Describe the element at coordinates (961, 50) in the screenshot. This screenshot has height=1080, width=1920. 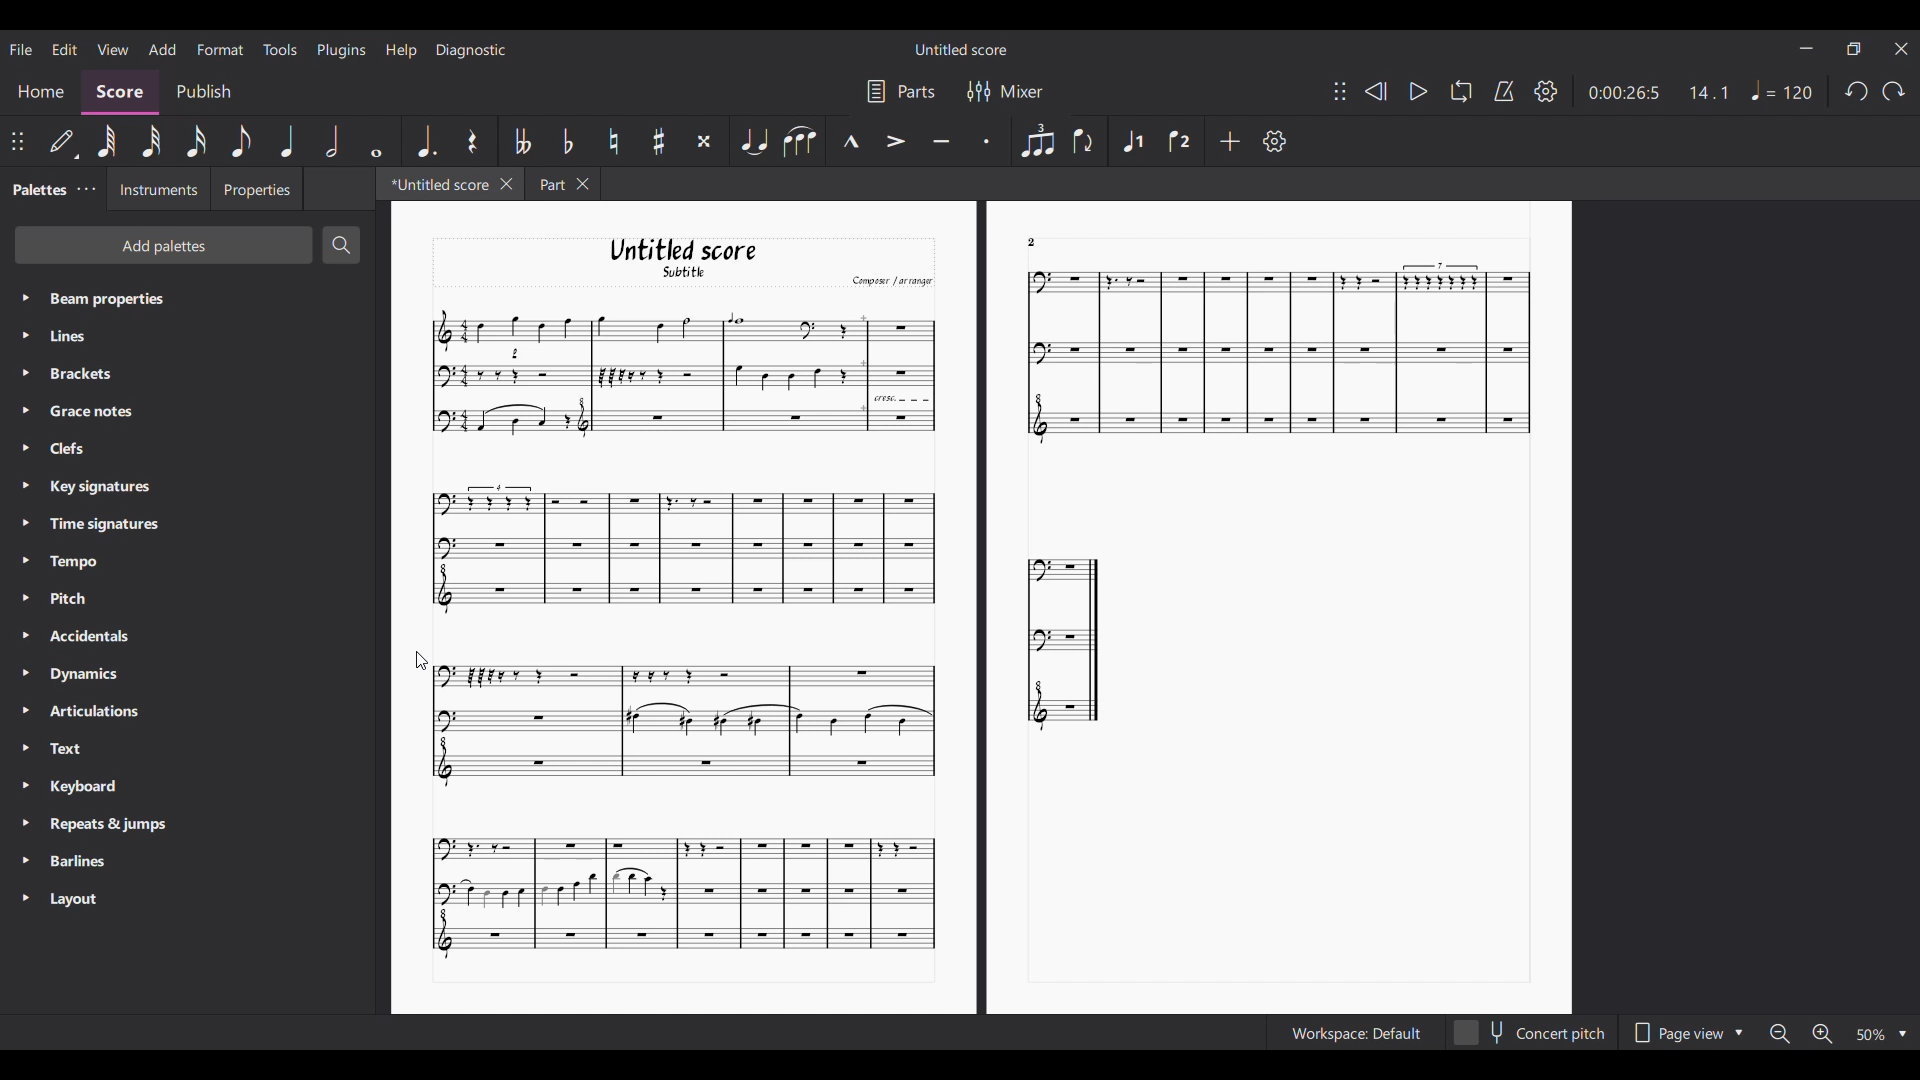
I see `Untitled score` at that location.